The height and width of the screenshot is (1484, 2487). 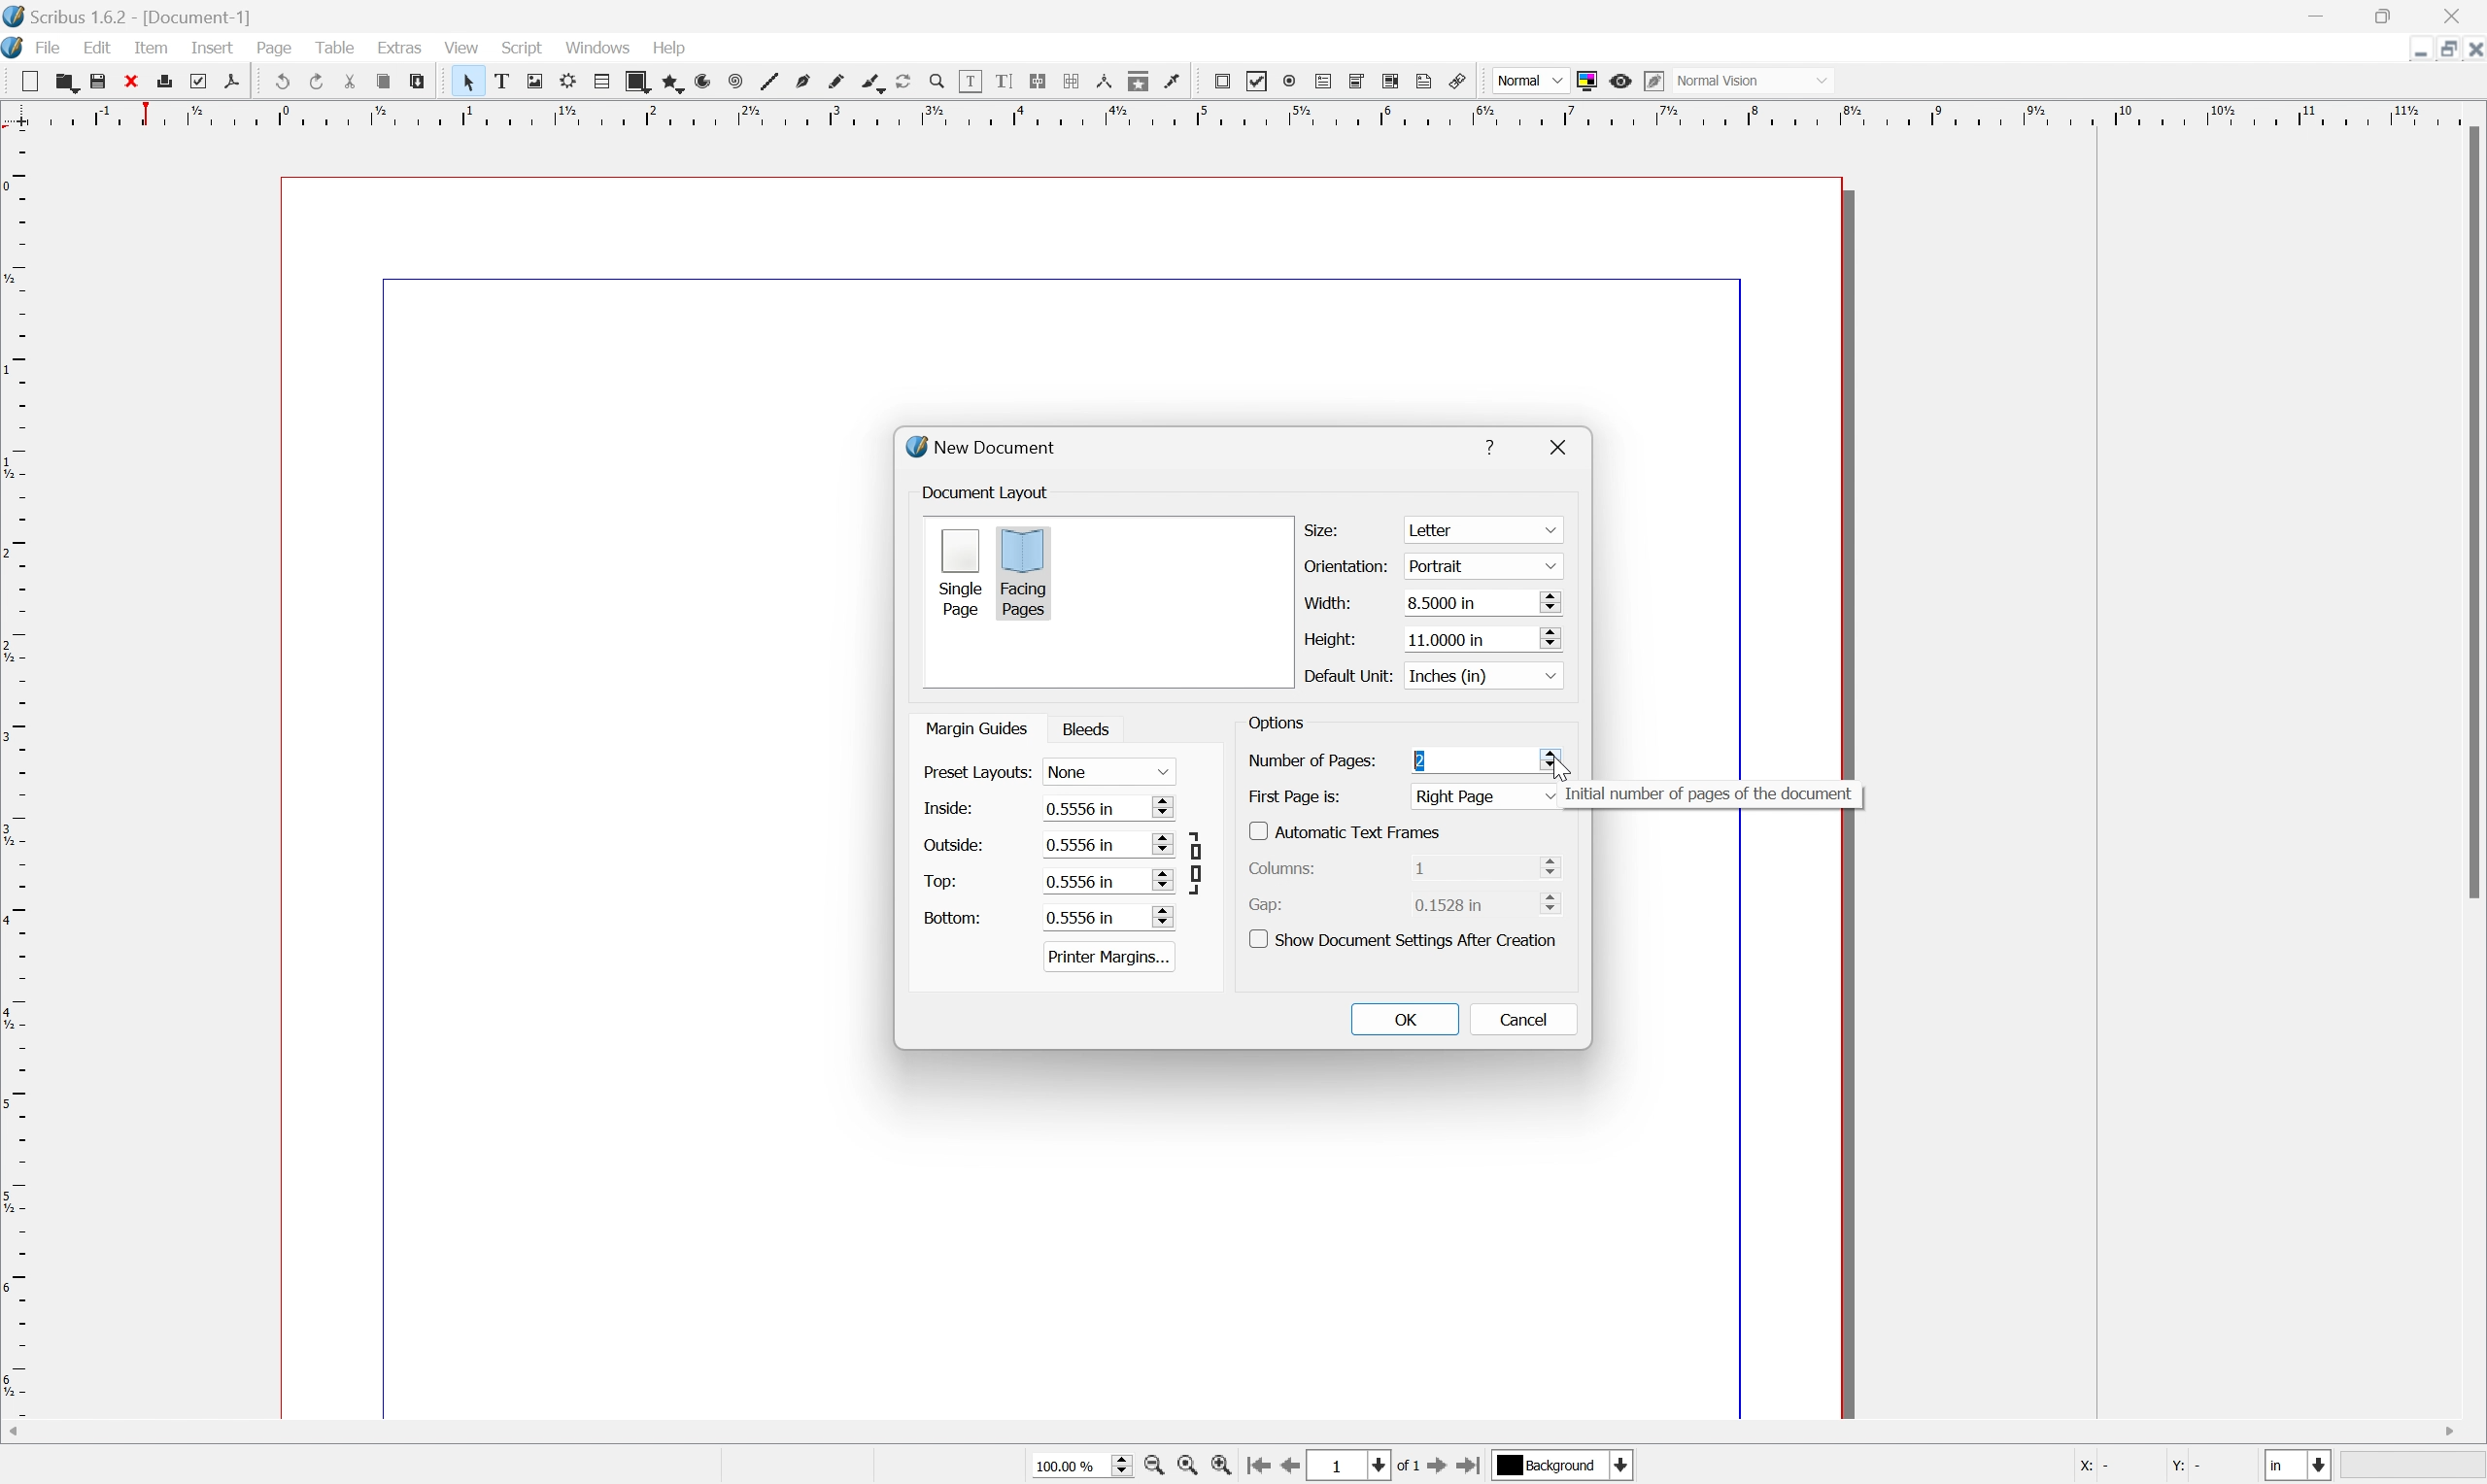 What do you see at coordinates (988, 492) in the screenshot?
I see `document layout` at bounding box center [988, 492].